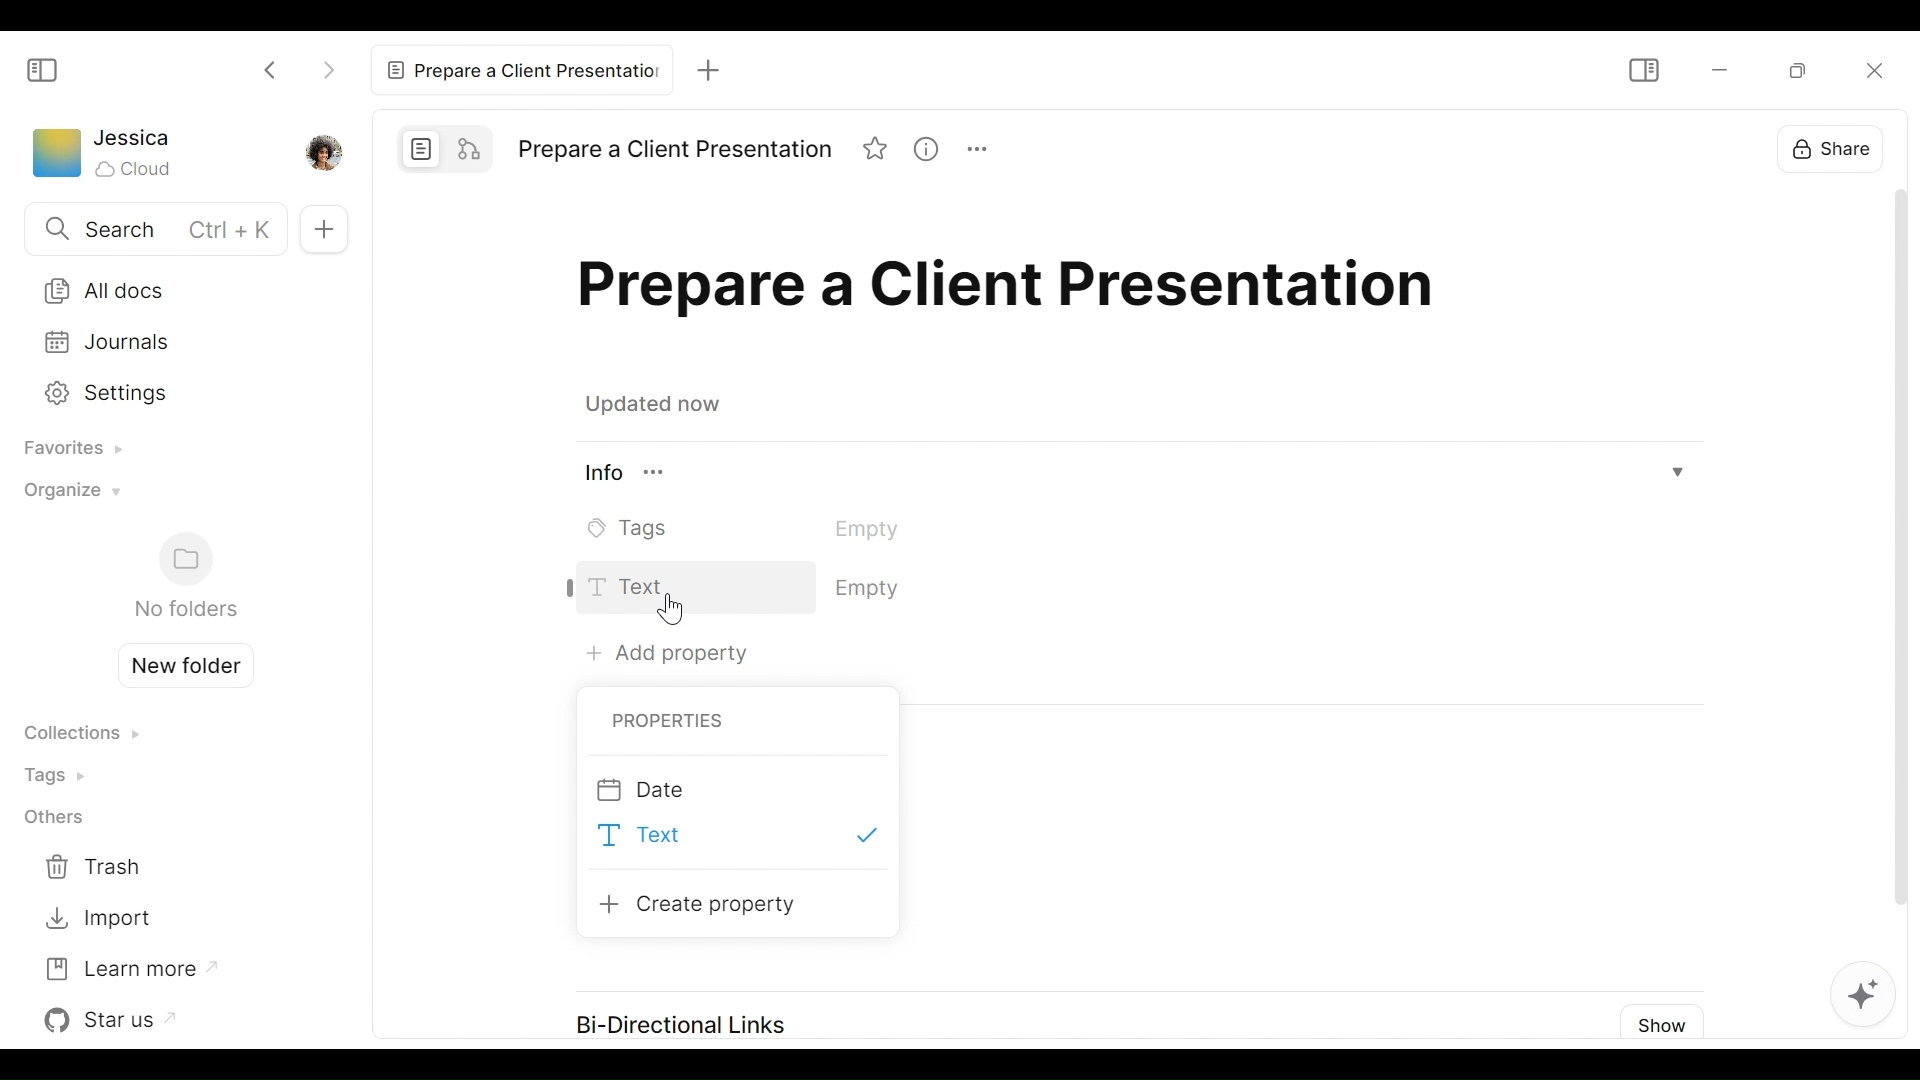  What do you see at coordinates (98, 919) in the screenshot?
I see `Import` at bounding box center [98, 919].